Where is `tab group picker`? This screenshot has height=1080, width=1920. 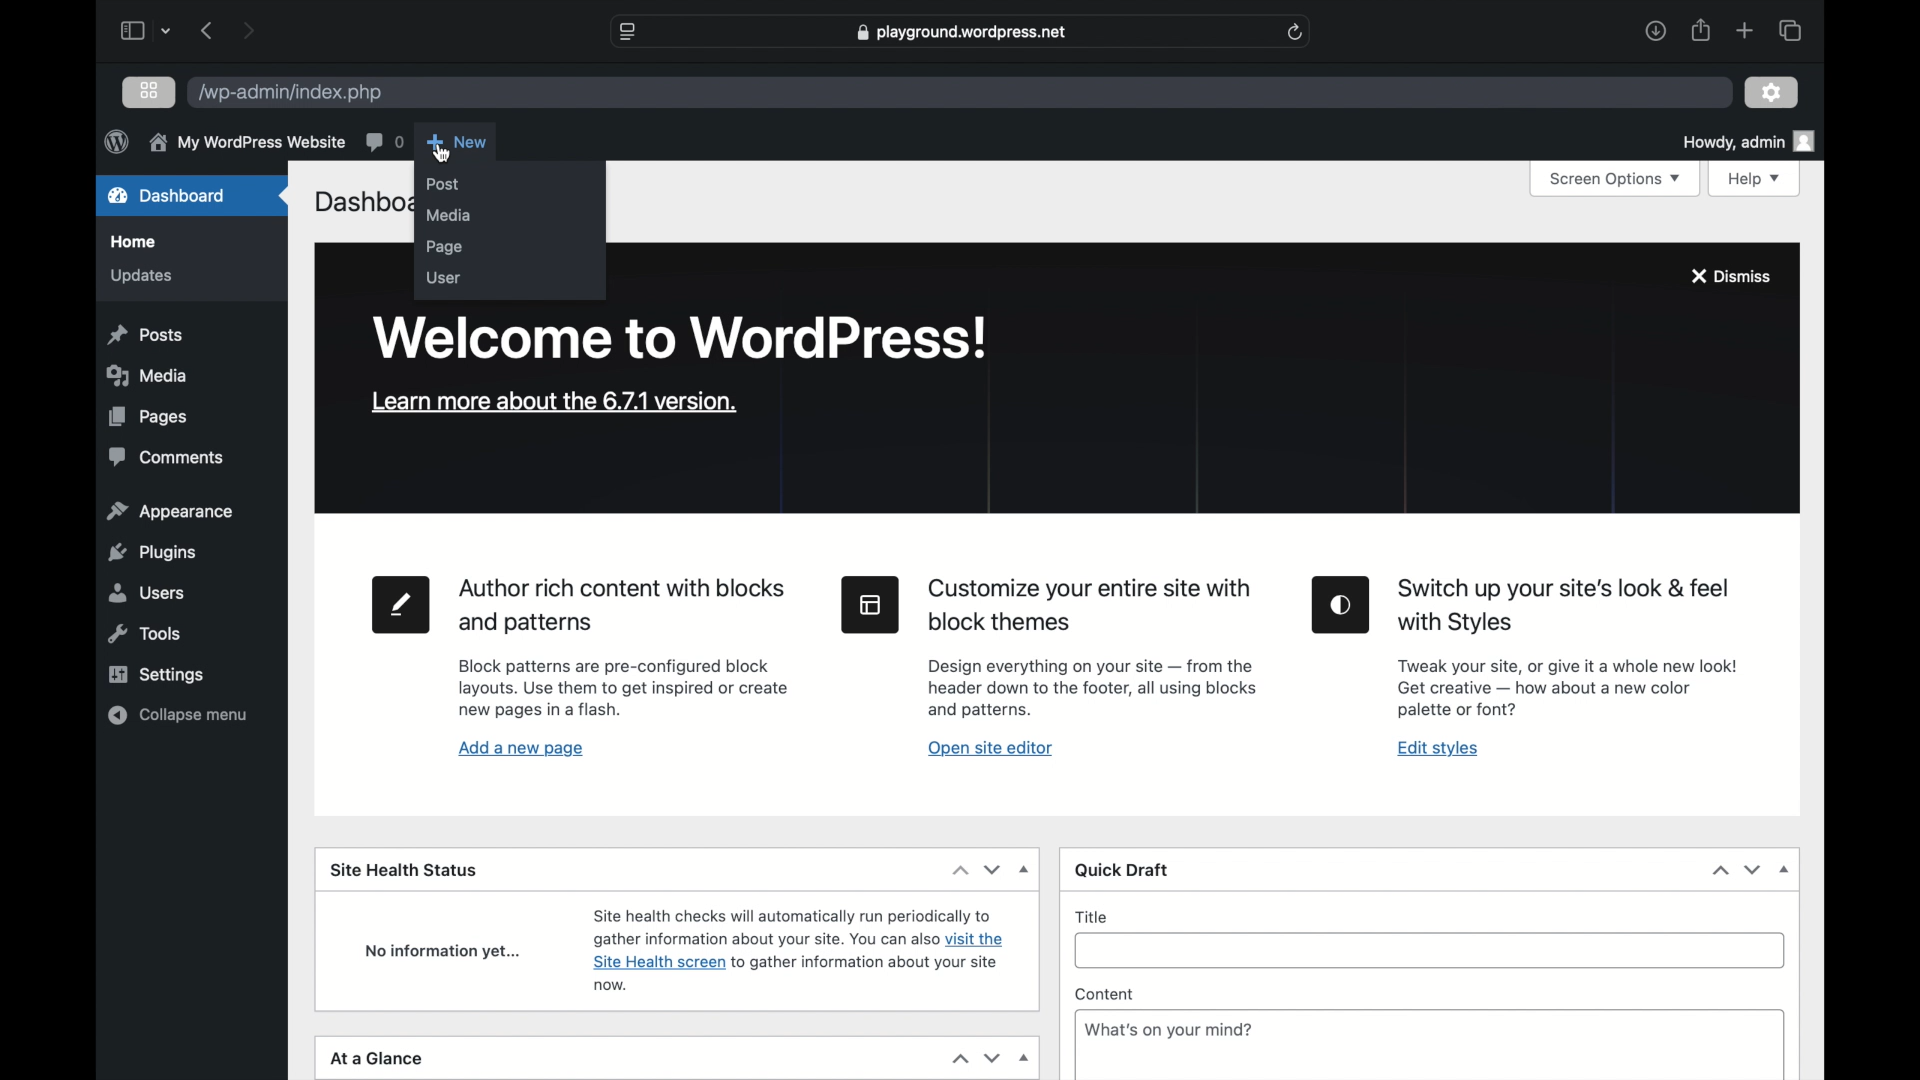
tab group picker is located at coordinates (168, 31).